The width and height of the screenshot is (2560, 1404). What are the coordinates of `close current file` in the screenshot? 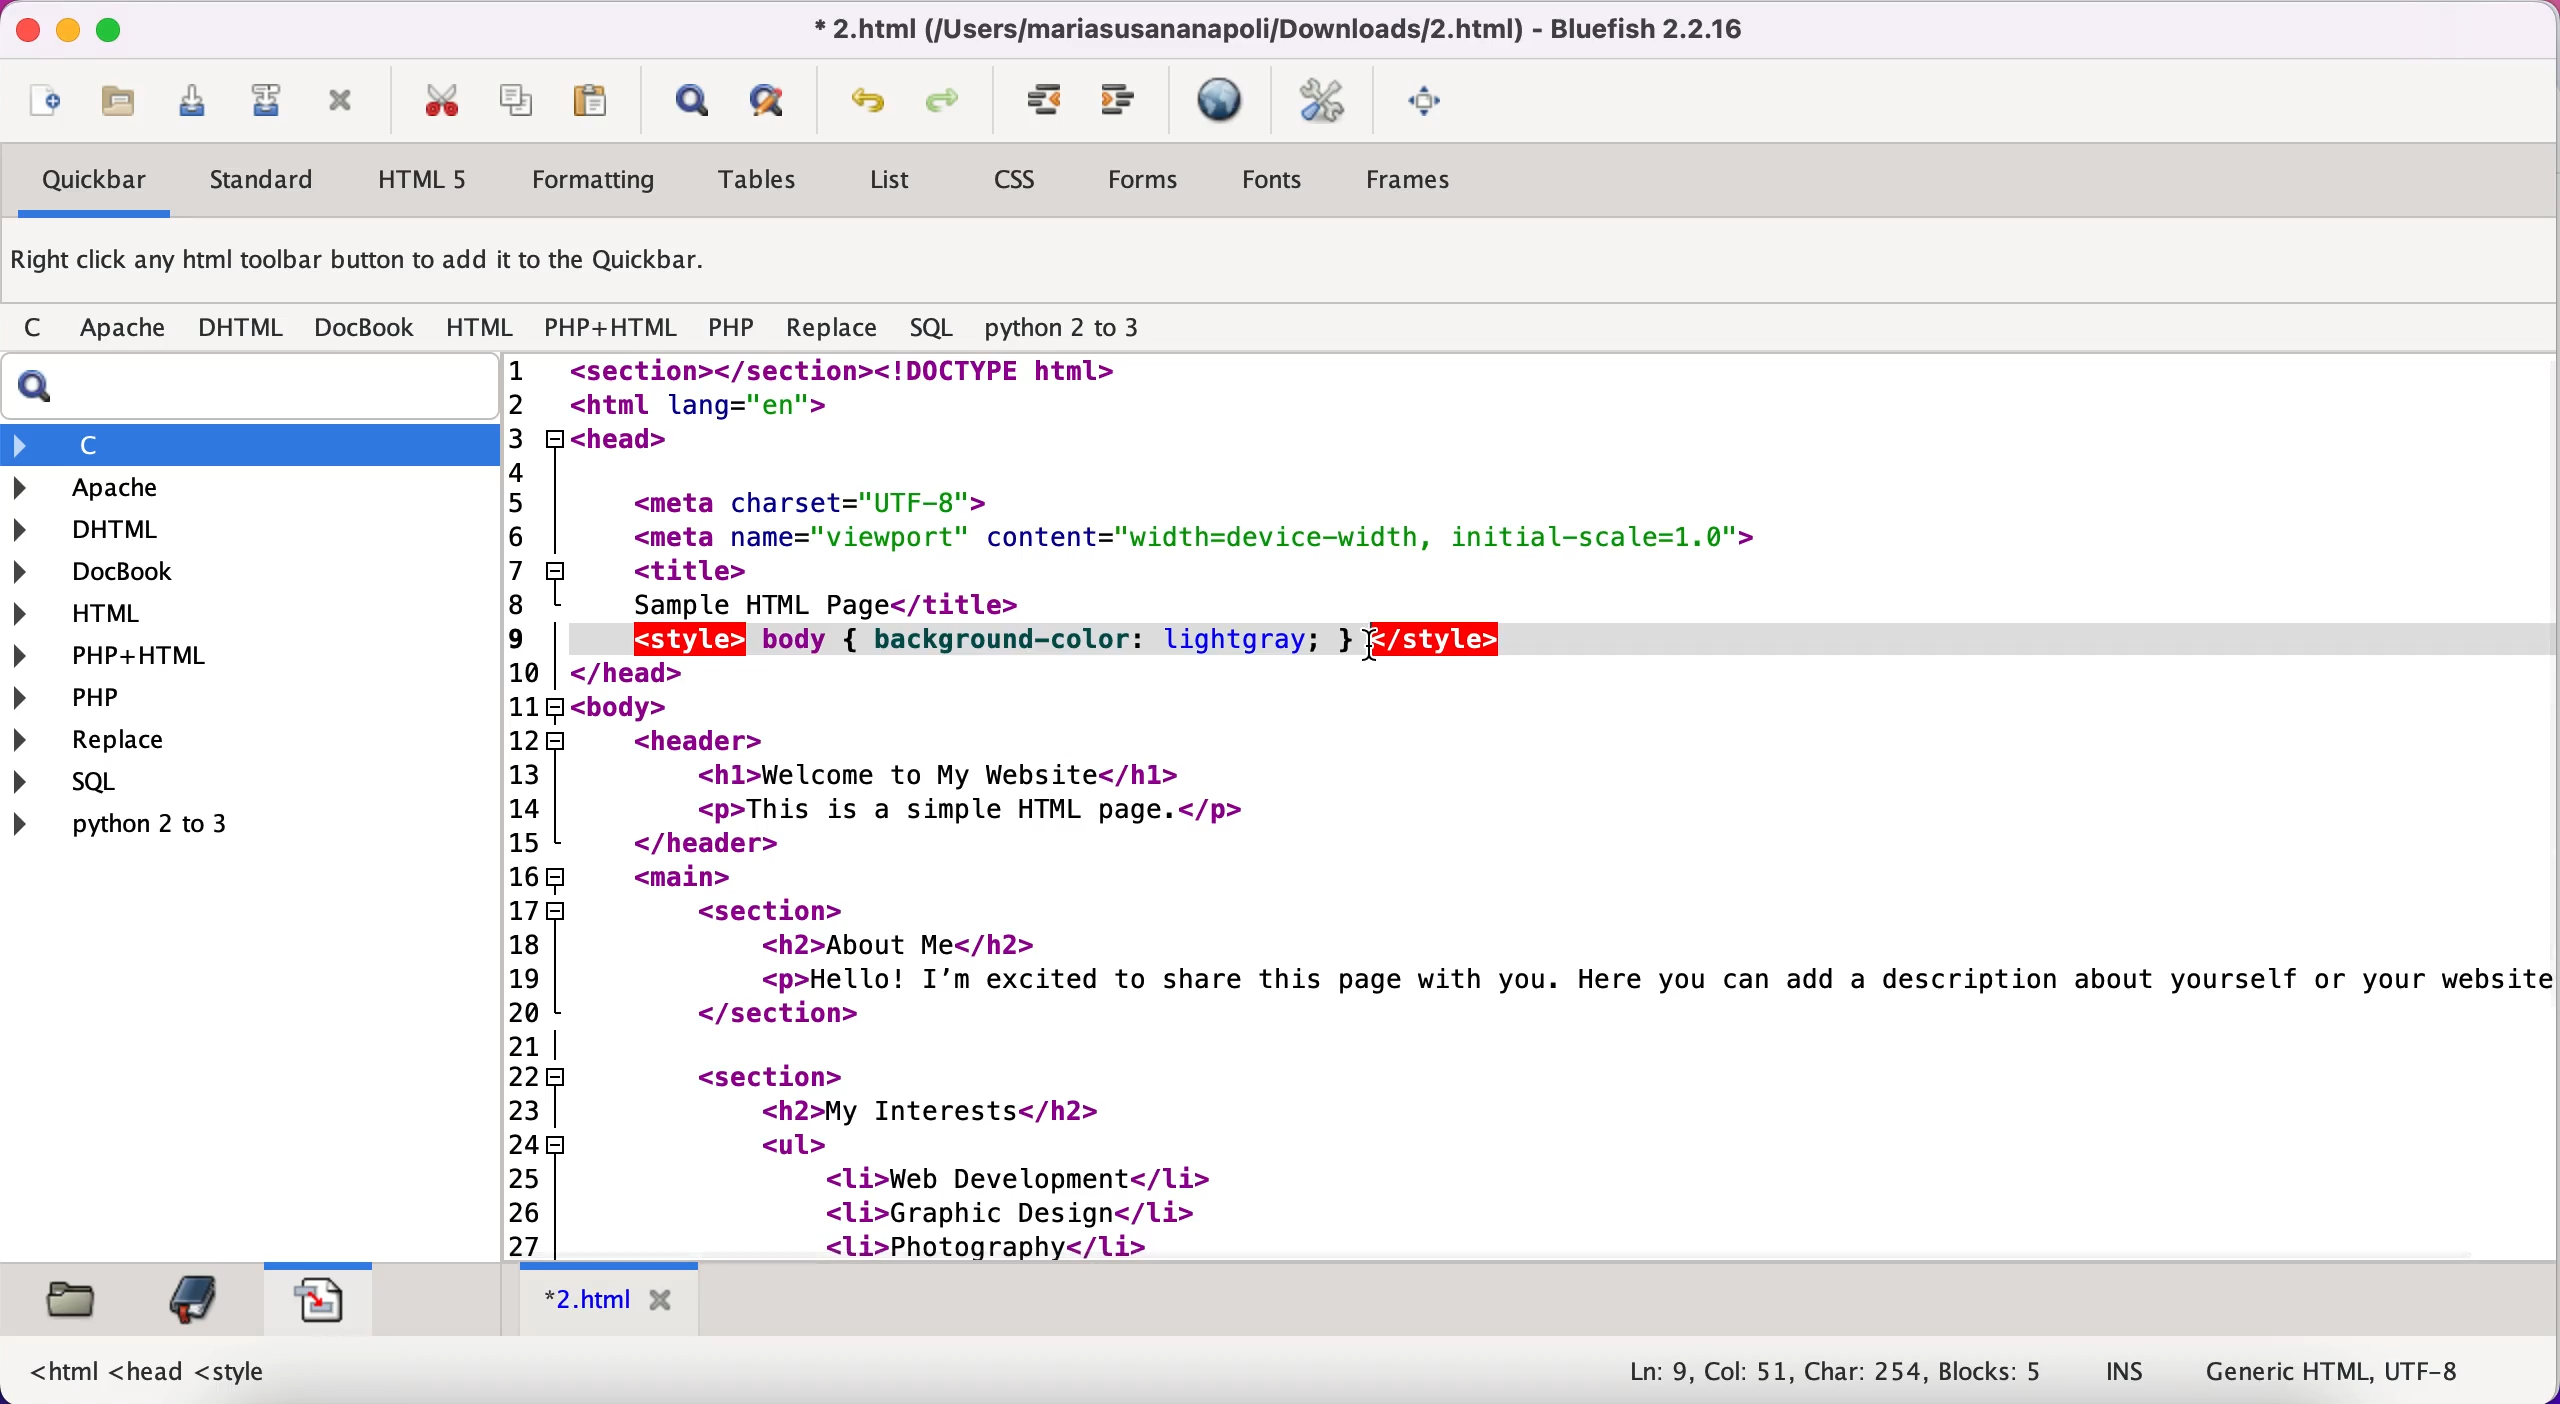 It's located at (341, 103).